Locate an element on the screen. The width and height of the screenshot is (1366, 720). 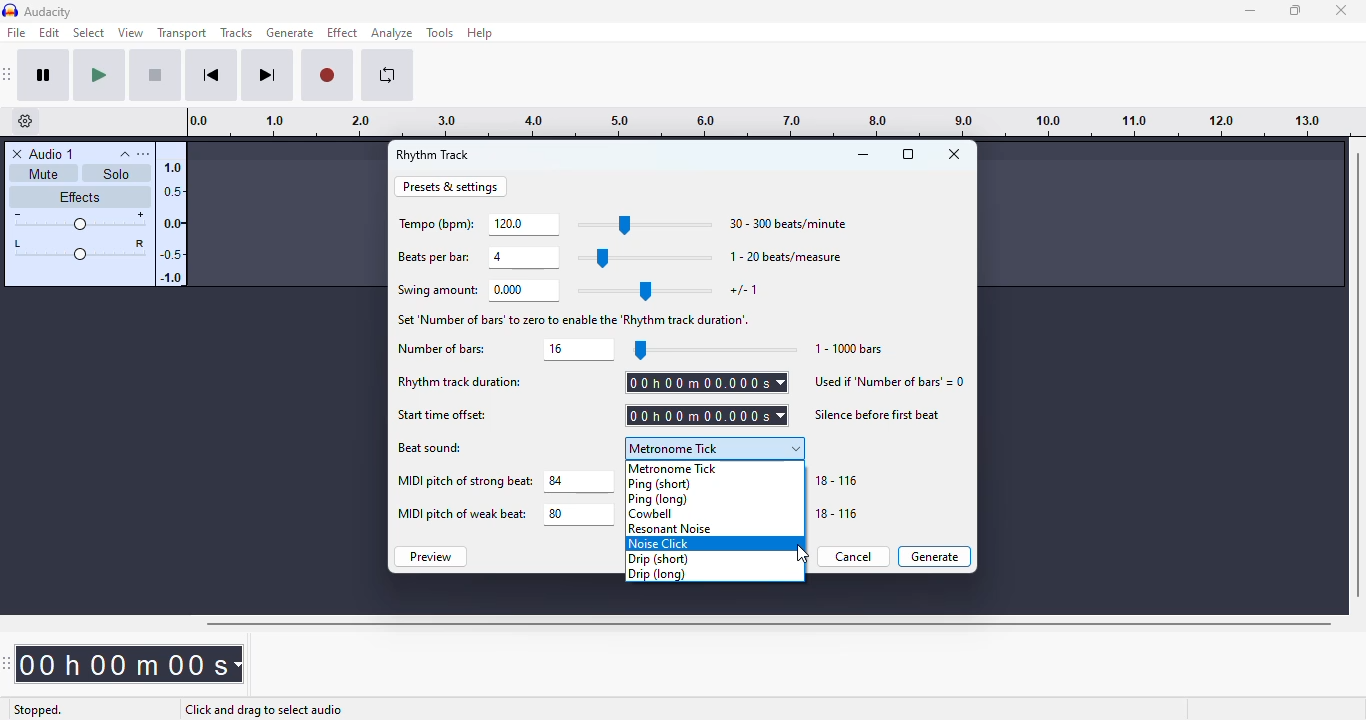
slider is located at coordinates (646, 291).